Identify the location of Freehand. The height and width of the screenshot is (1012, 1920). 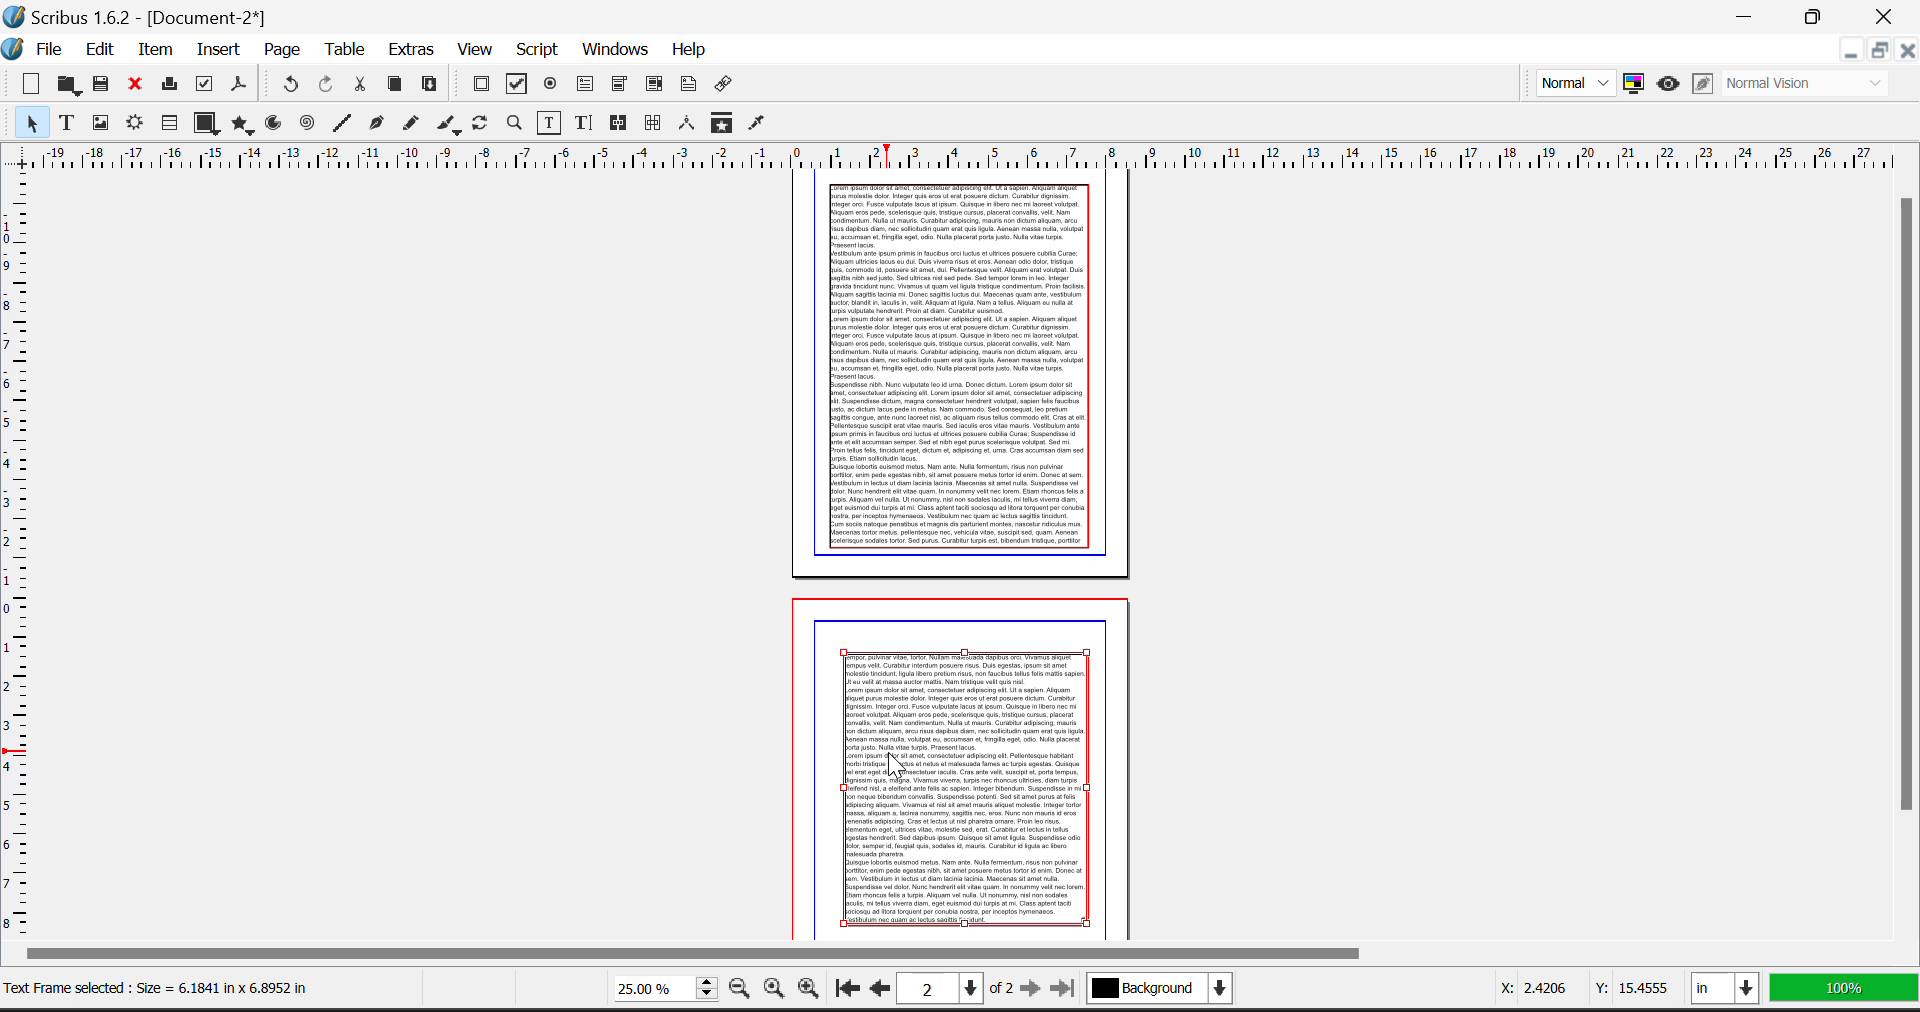
(410, 126).